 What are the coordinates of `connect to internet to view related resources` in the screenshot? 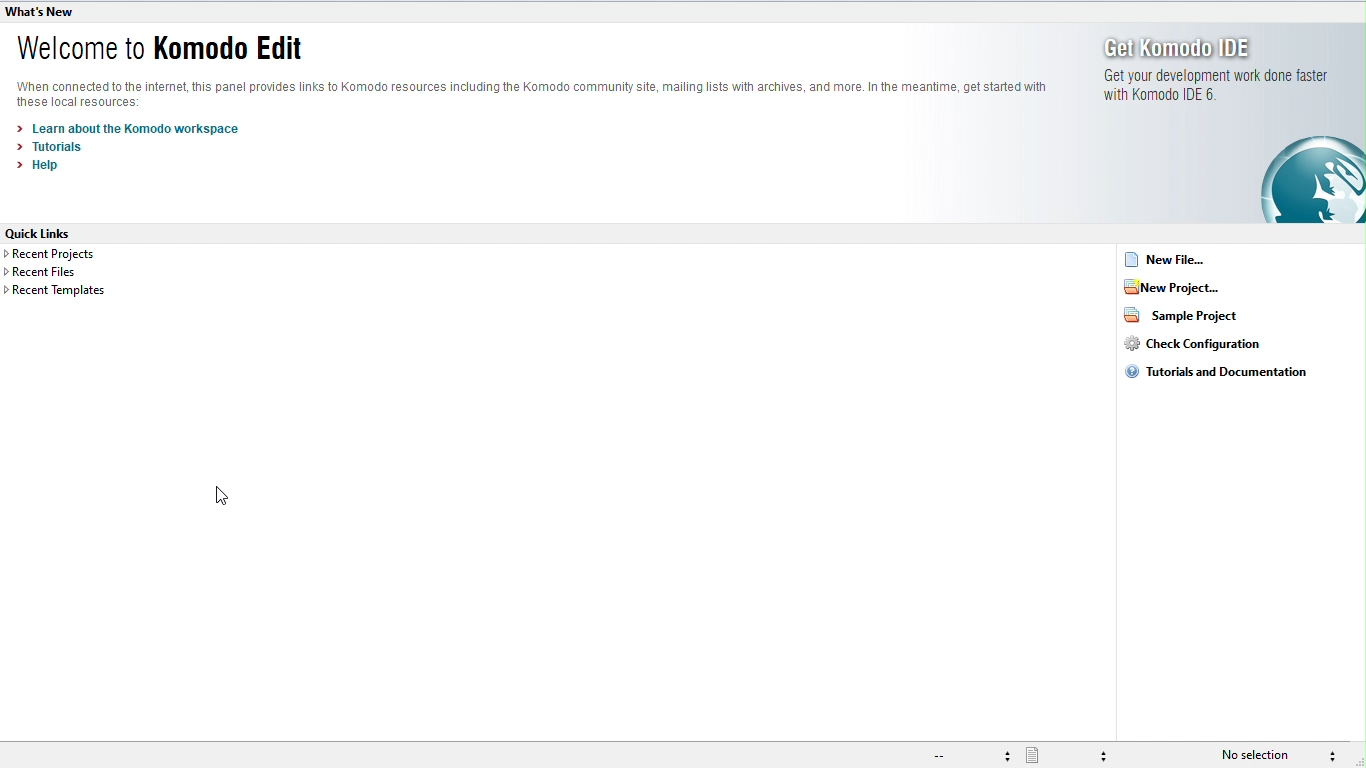 It's located at (539, 93).